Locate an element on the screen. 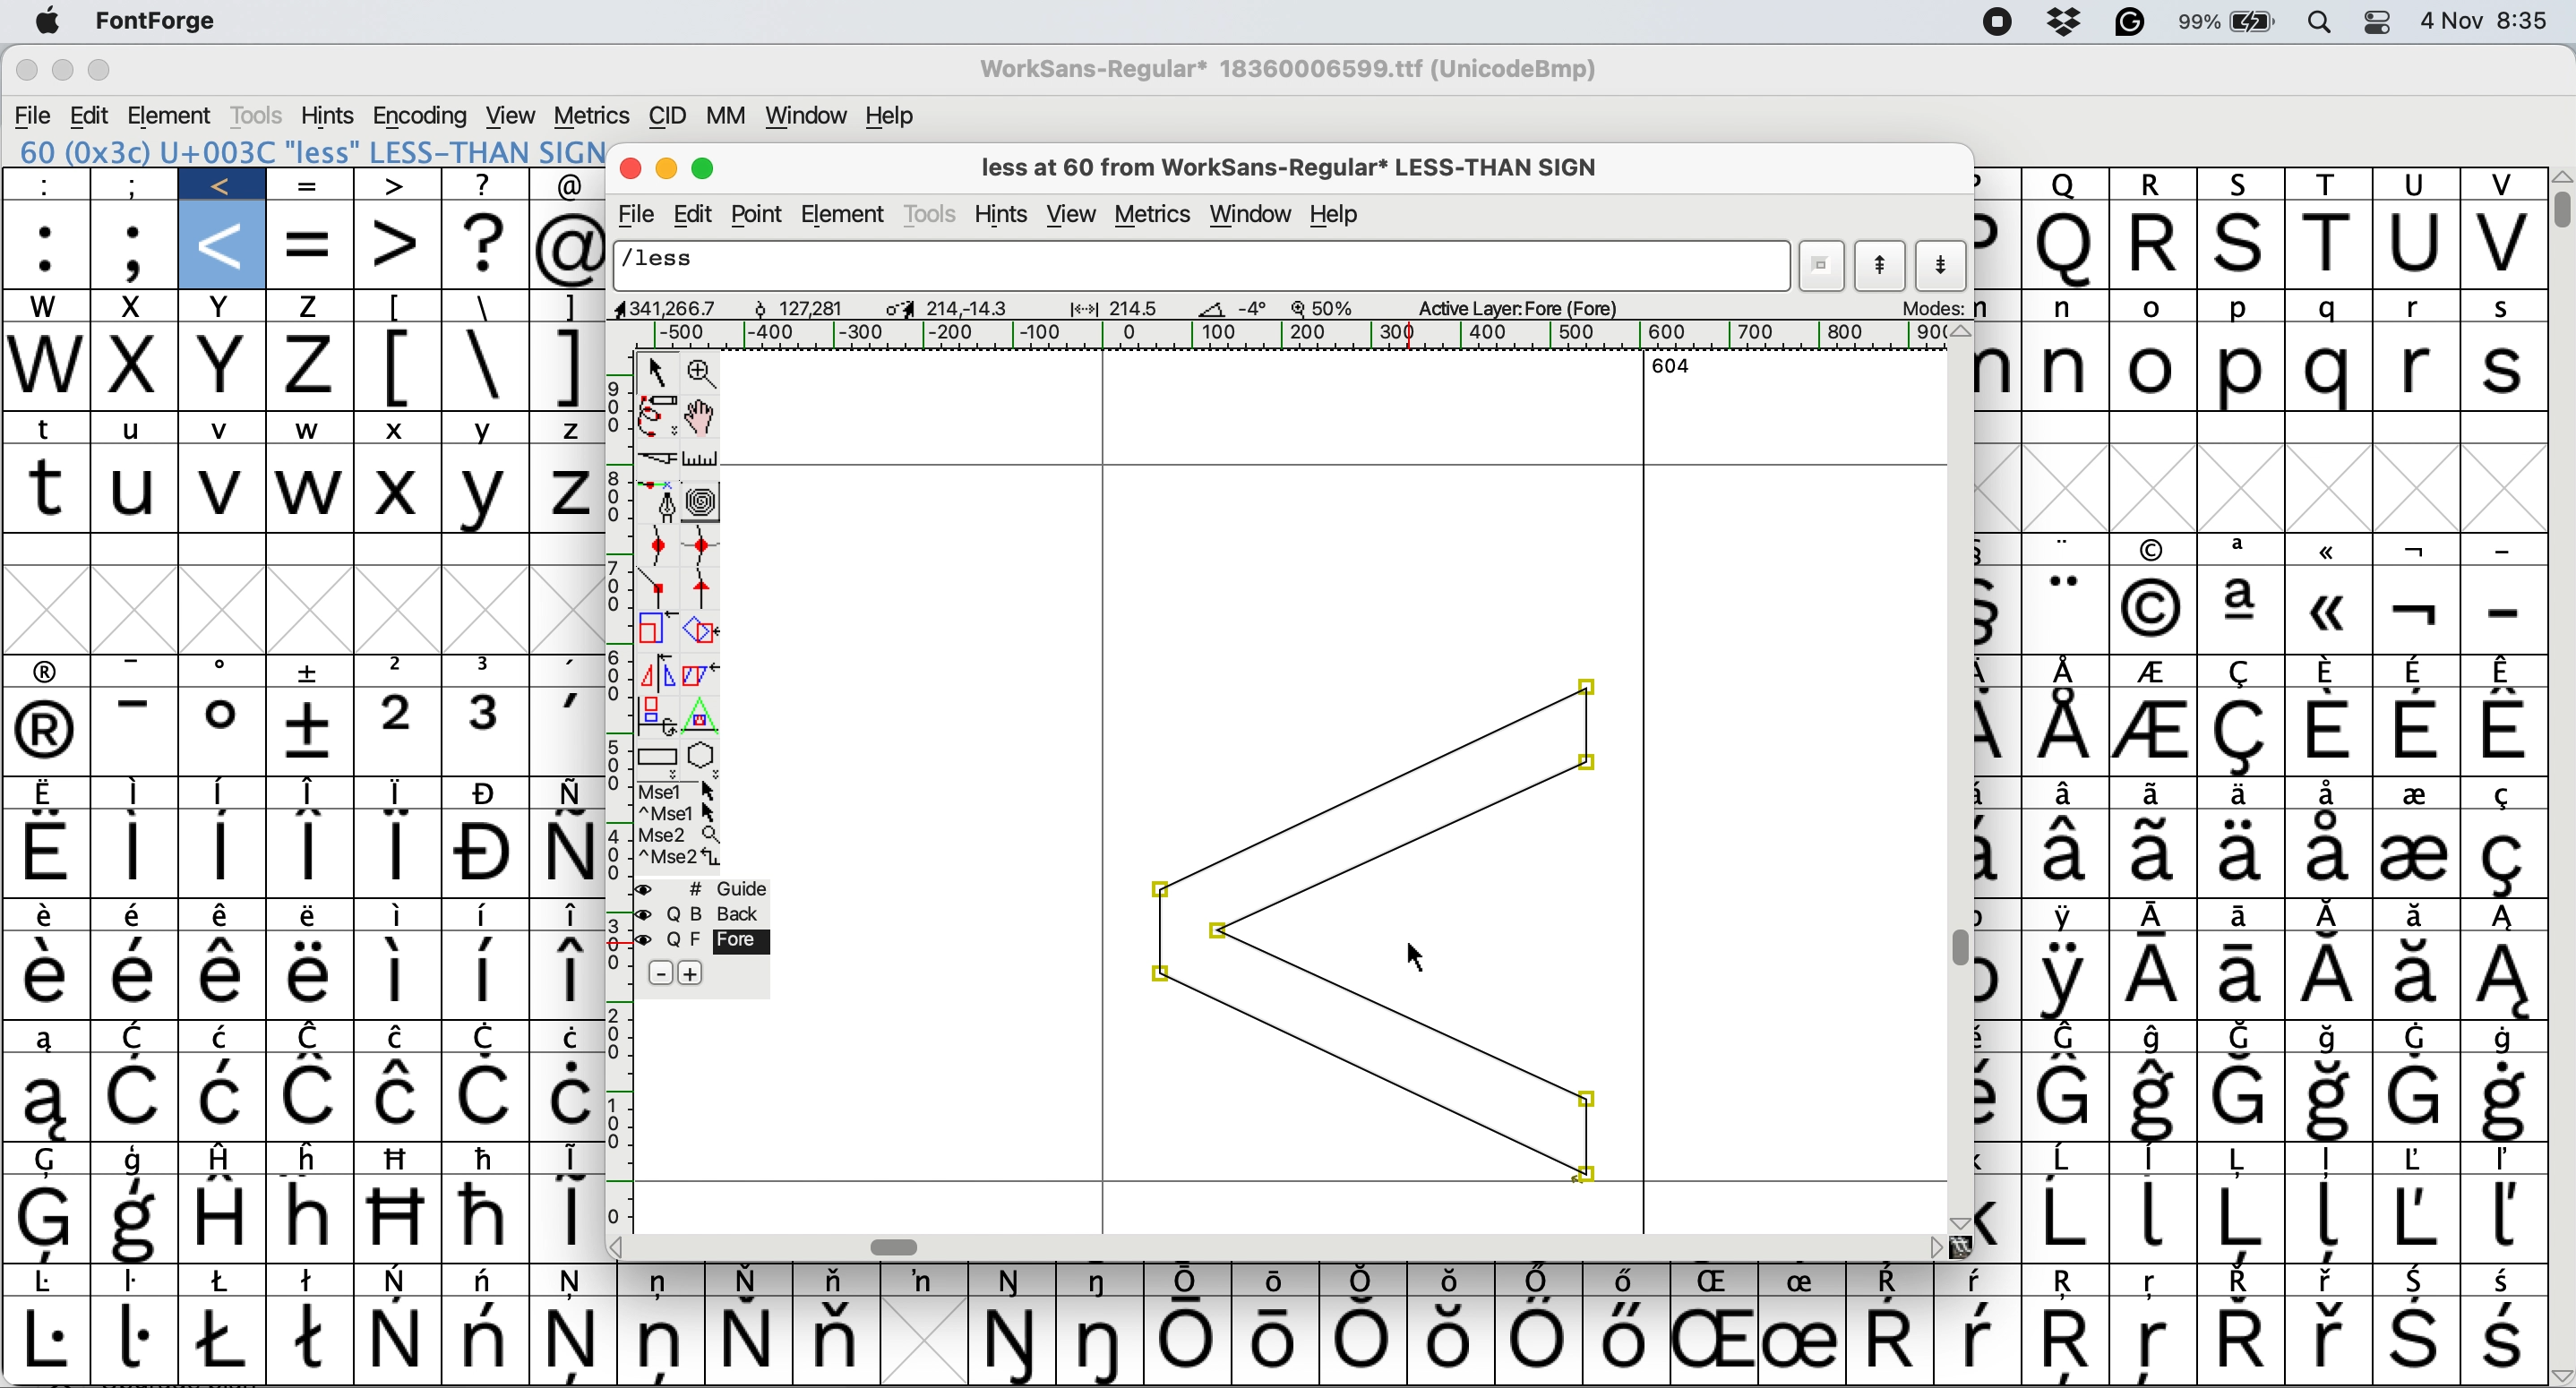 The width and height of the screenshot is (2576, 1388). Symbol is located at coordinates (49, 1101).